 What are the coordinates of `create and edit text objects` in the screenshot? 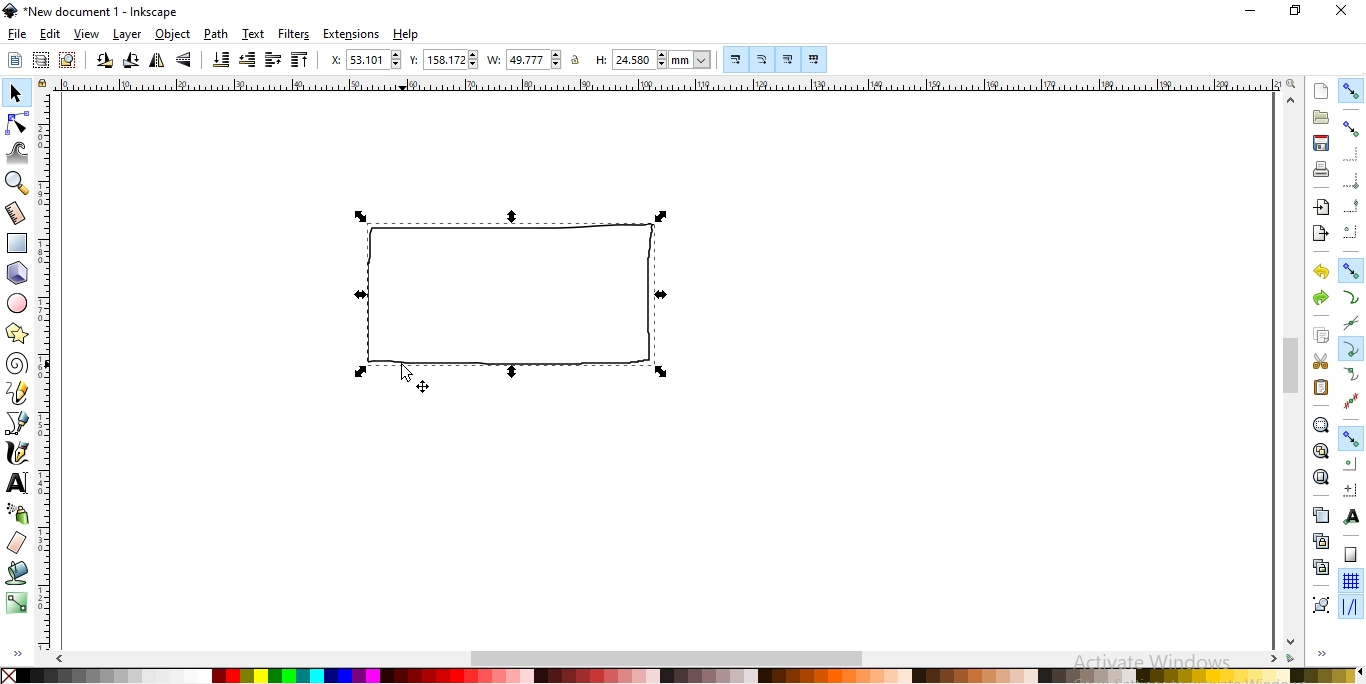 It's located at (14, 481).